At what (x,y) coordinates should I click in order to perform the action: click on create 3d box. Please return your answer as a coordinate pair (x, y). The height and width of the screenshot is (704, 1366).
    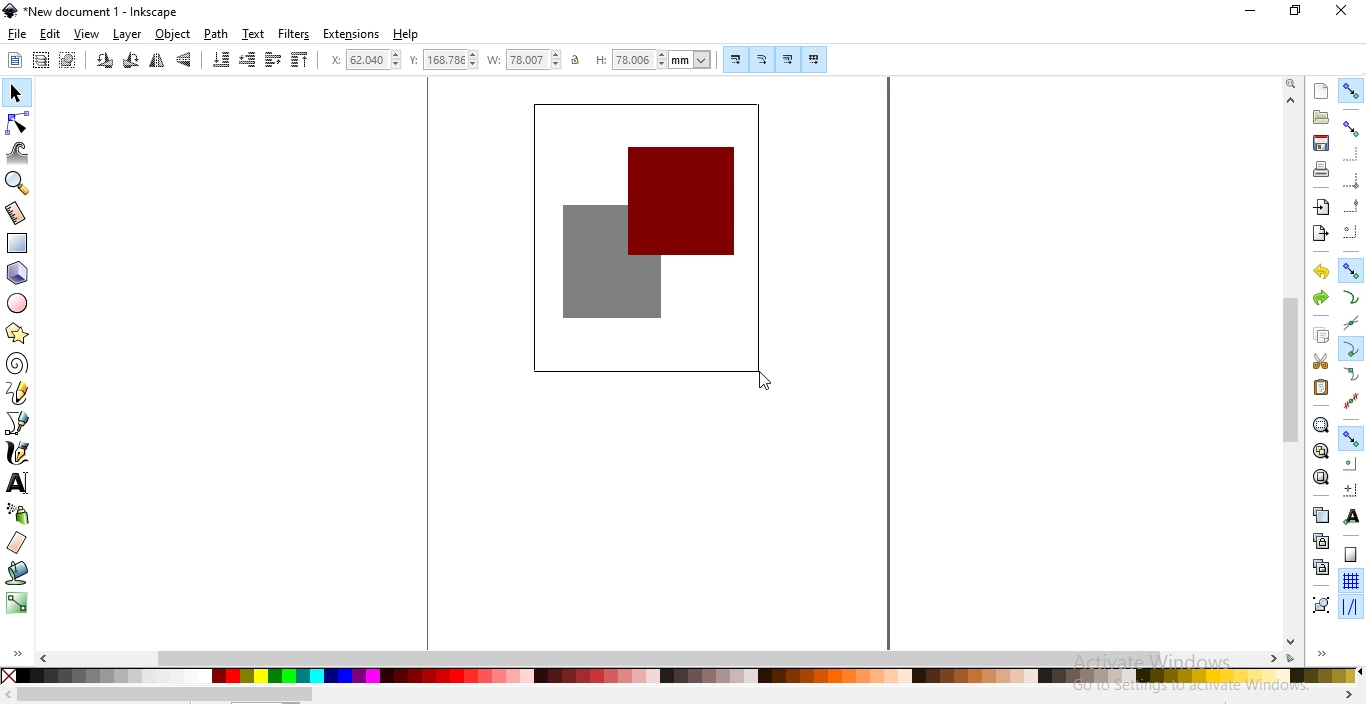
    Looking at the image, I should click on (20, 273).